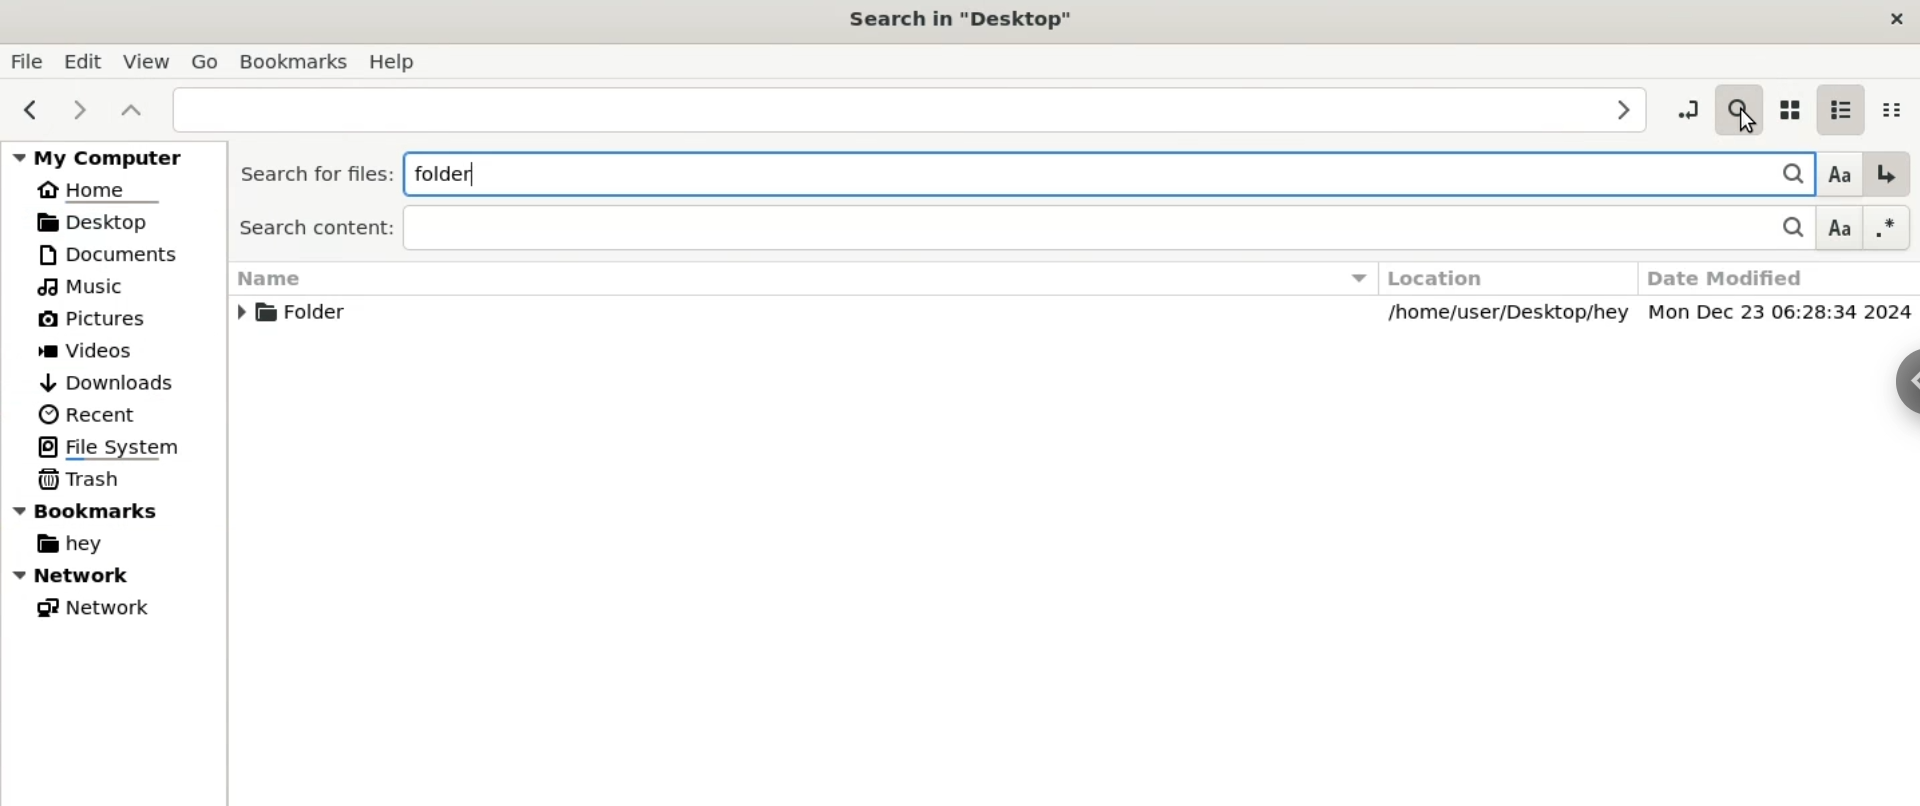 This screenshot has height=806, width=1920. What do you see at coordinates (1784, 230) in the screenshot?
I see `Search` at bounding box center [1784, 230].